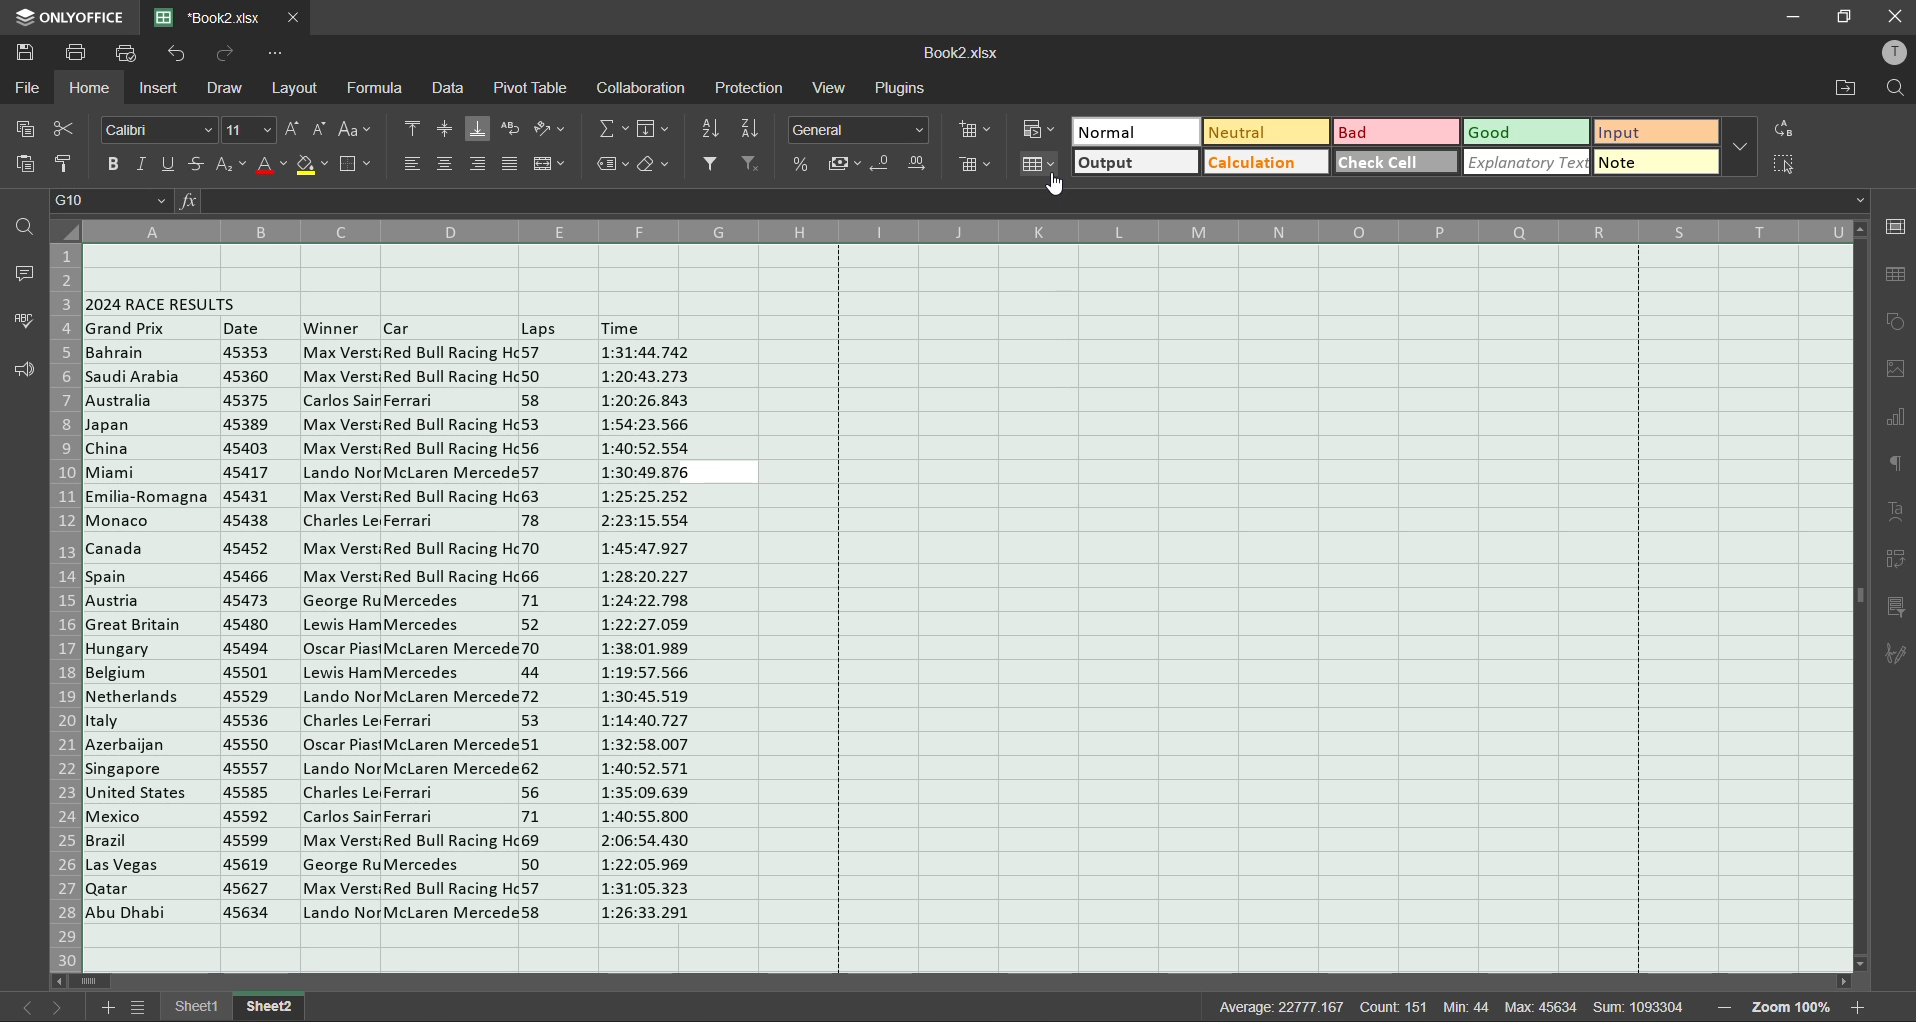 The image size is (1916, 1022). What do you see at coordinates (28, 131) in the screenshot?
I see `copy` at bounding box center [28, 131].